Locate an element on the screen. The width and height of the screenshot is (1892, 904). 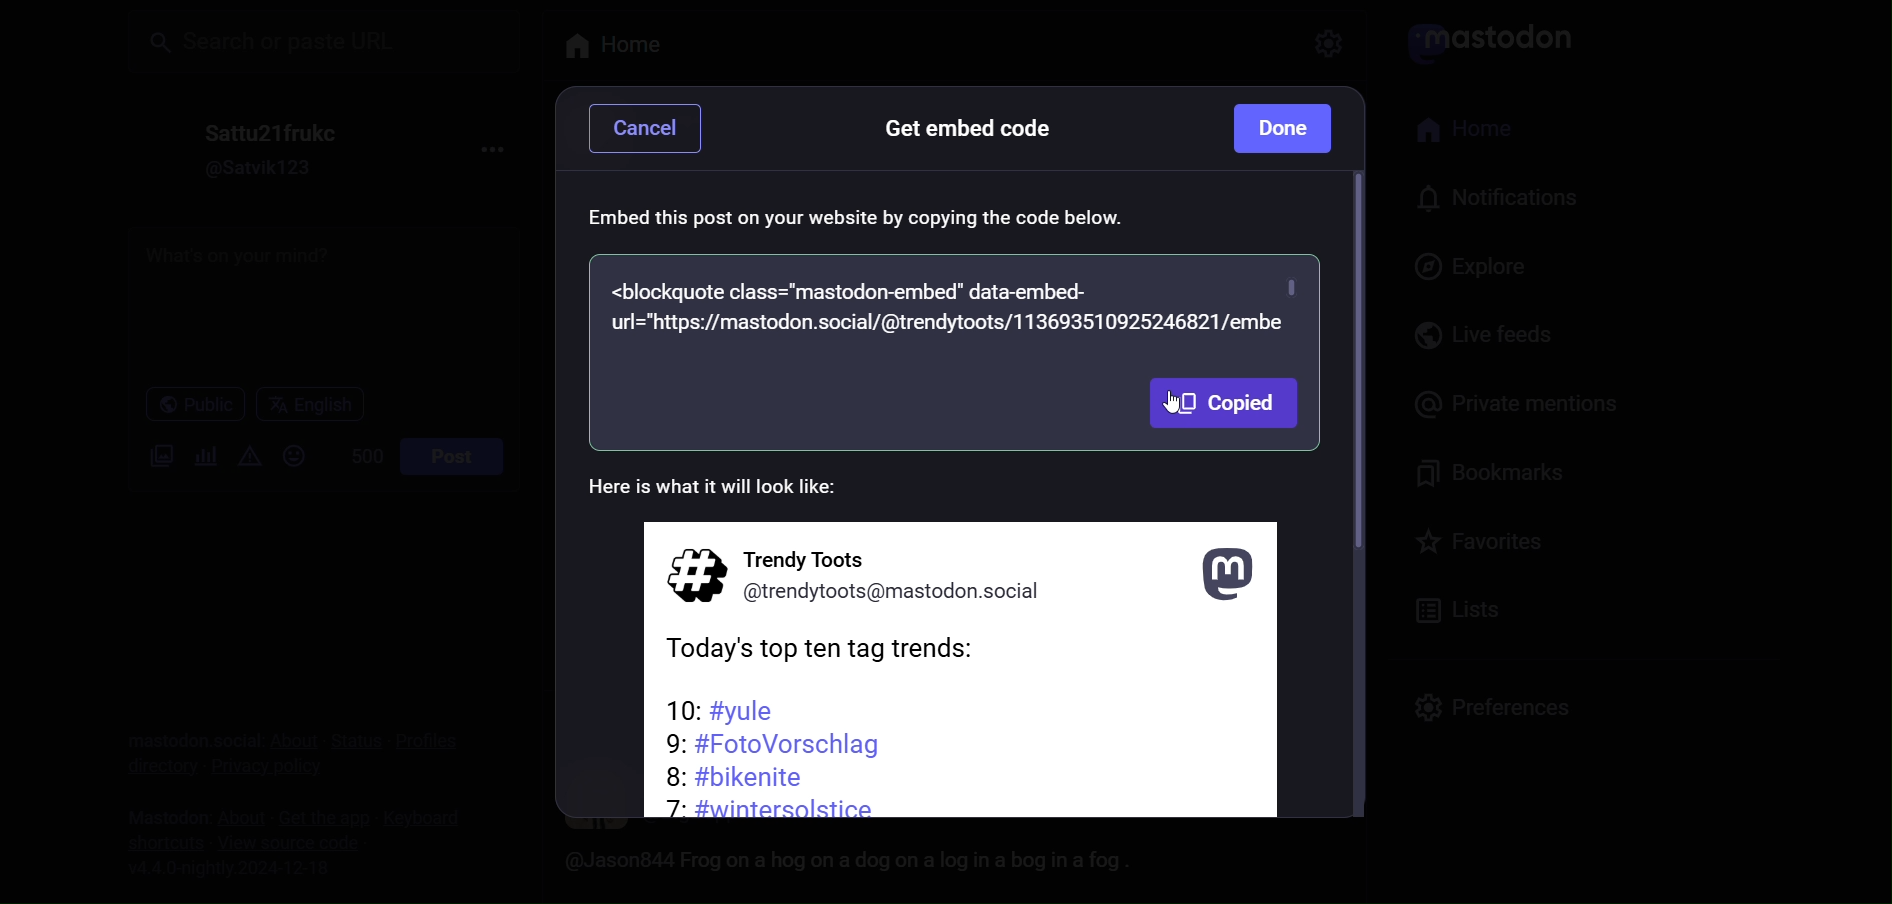
post information is located at coordinates (964, 674).